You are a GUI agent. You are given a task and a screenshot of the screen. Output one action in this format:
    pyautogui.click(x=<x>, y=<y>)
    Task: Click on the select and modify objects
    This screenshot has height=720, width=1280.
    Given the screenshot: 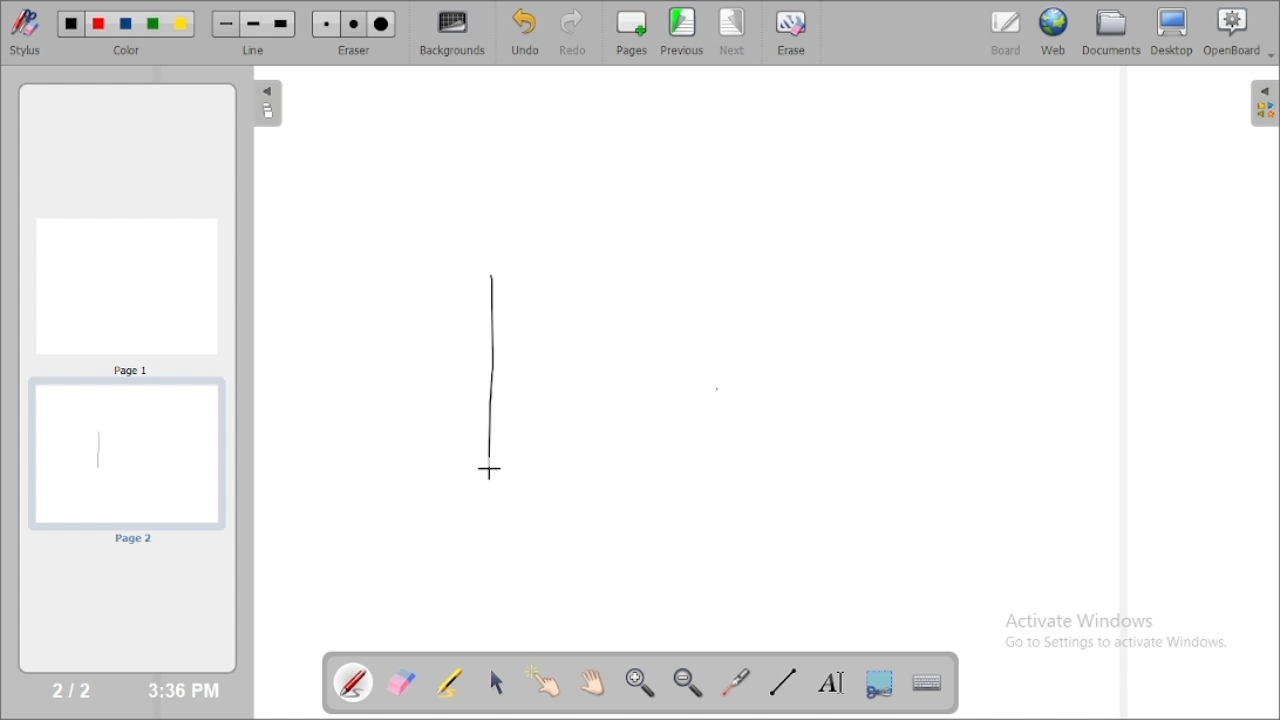 What is the action you would take?
    pyautogui.click(x=497, y=682)
    